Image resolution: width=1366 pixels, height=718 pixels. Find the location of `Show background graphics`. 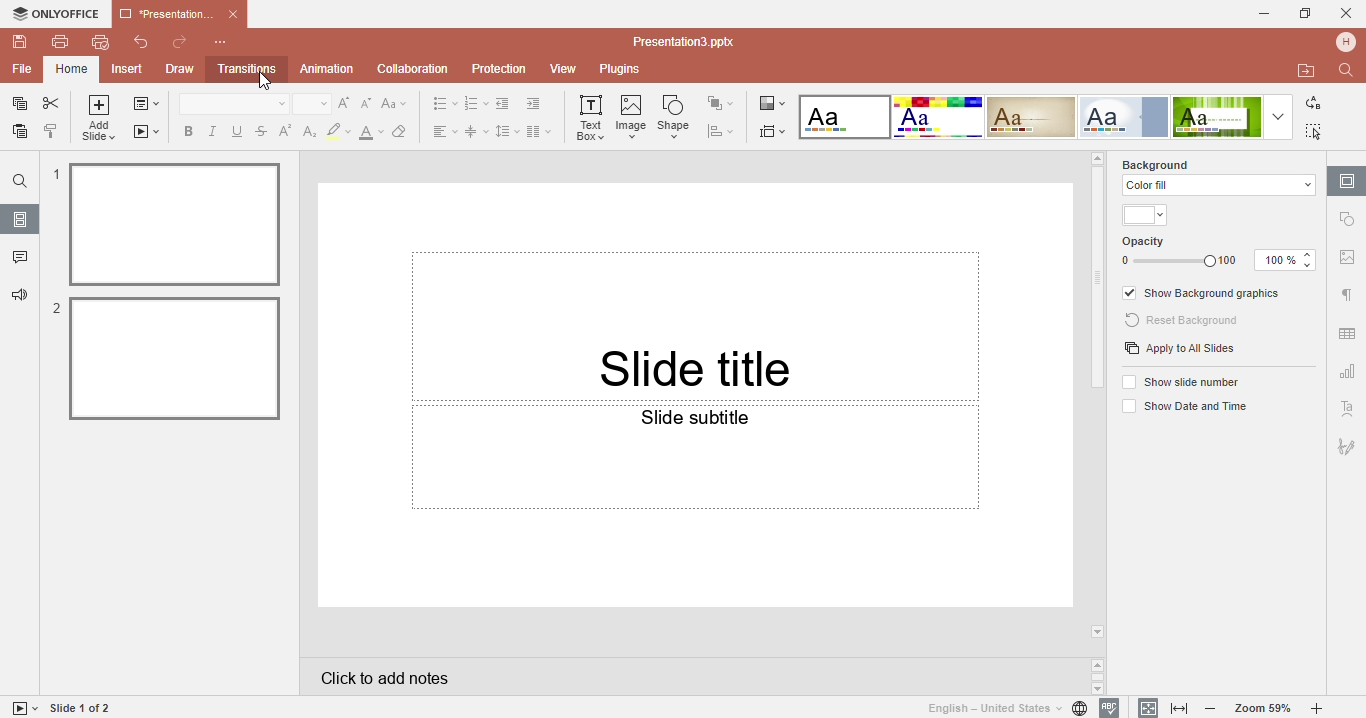

Show background graphics is located at coordinates (1204, 294).